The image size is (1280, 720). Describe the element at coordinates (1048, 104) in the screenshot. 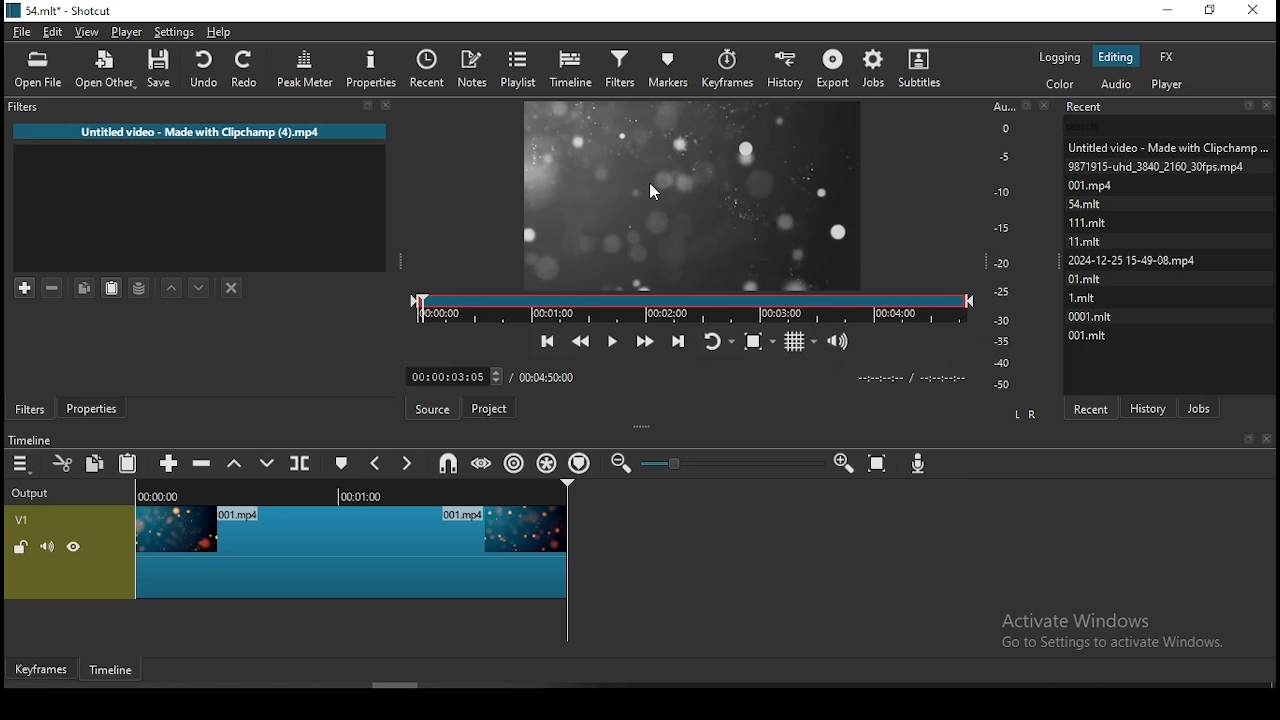

I see `Close` at that location.